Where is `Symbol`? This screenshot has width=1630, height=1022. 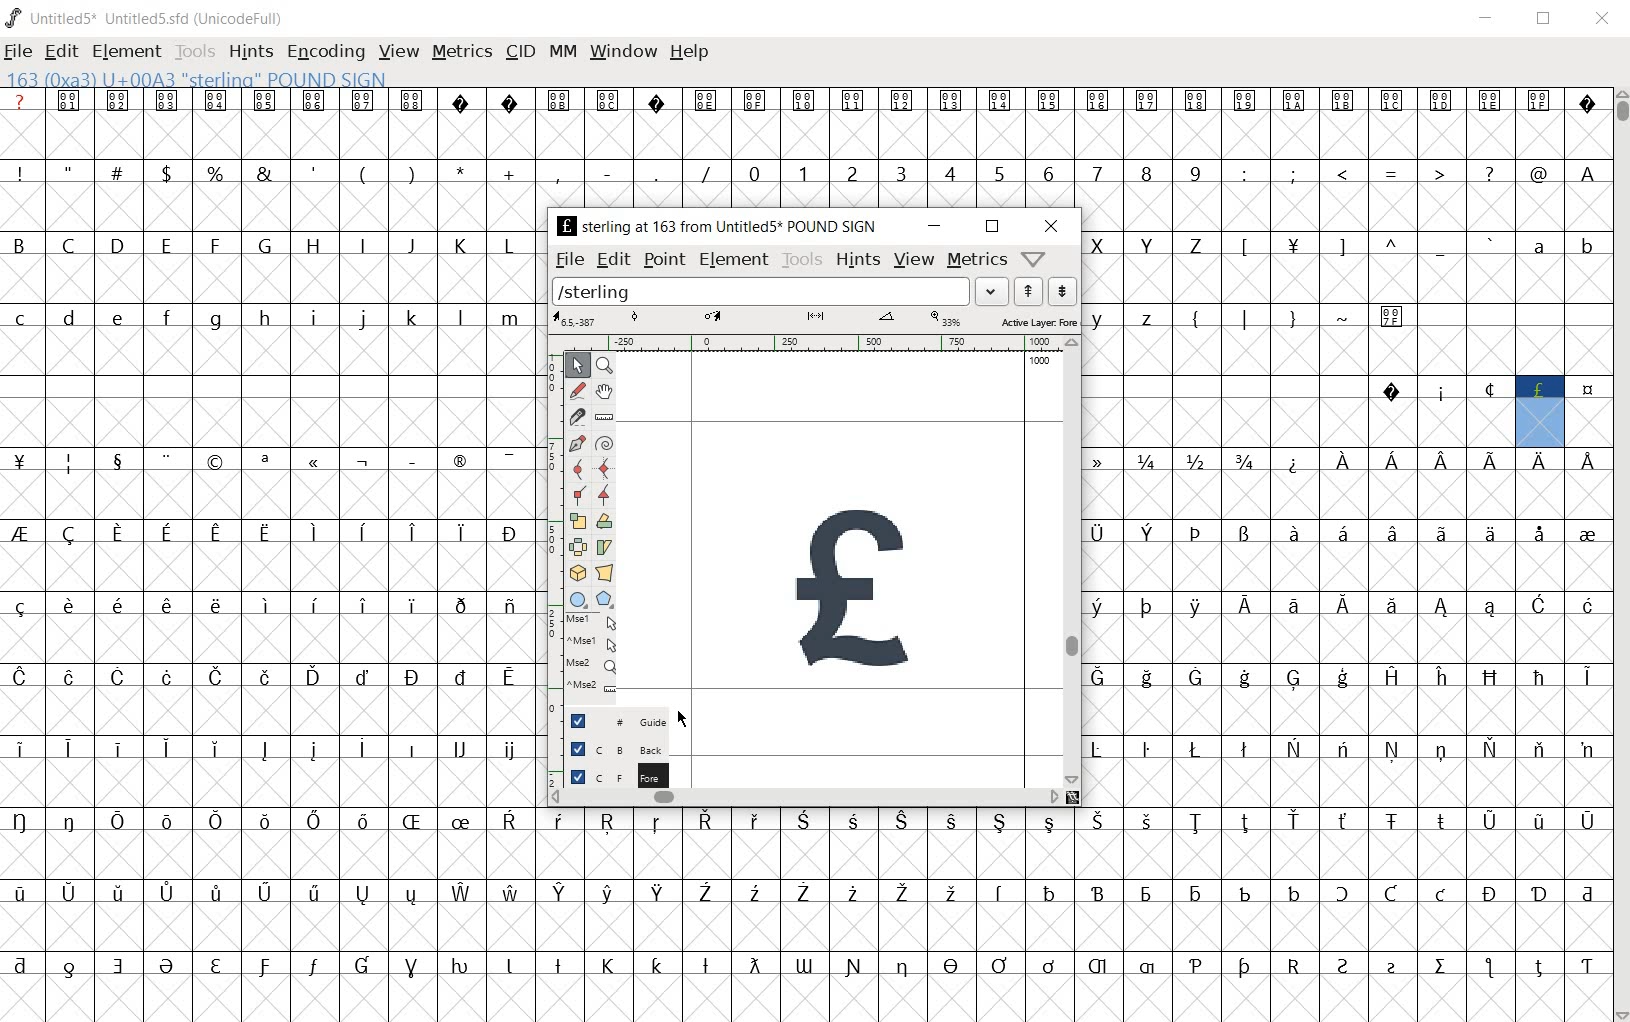
Symbol is located at coordinates (166, 535).